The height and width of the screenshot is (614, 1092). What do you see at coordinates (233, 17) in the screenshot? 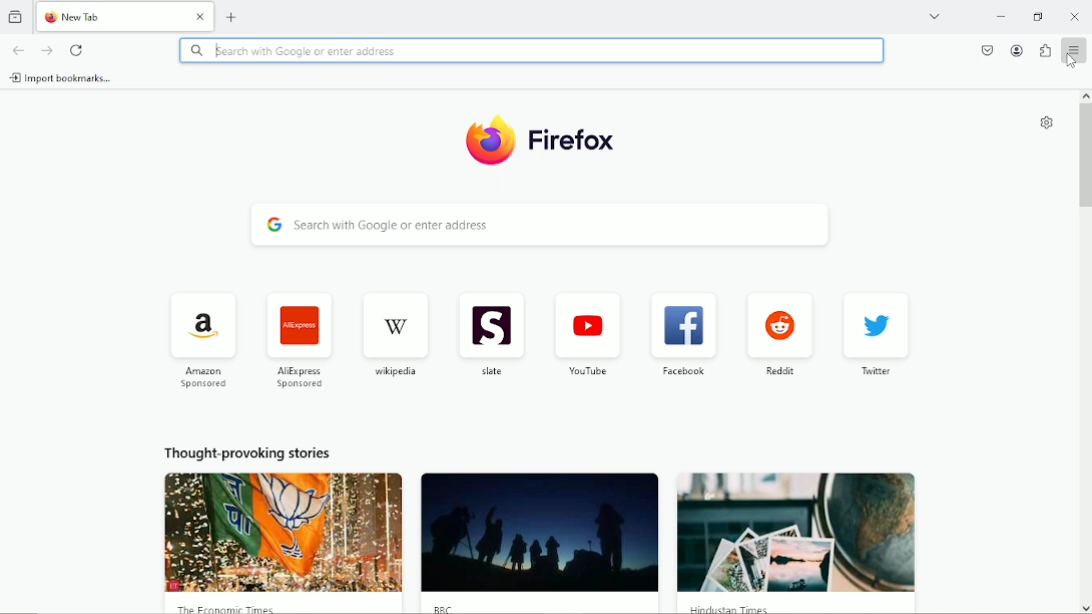
I see `new tab` at bounding box center [233, 17].